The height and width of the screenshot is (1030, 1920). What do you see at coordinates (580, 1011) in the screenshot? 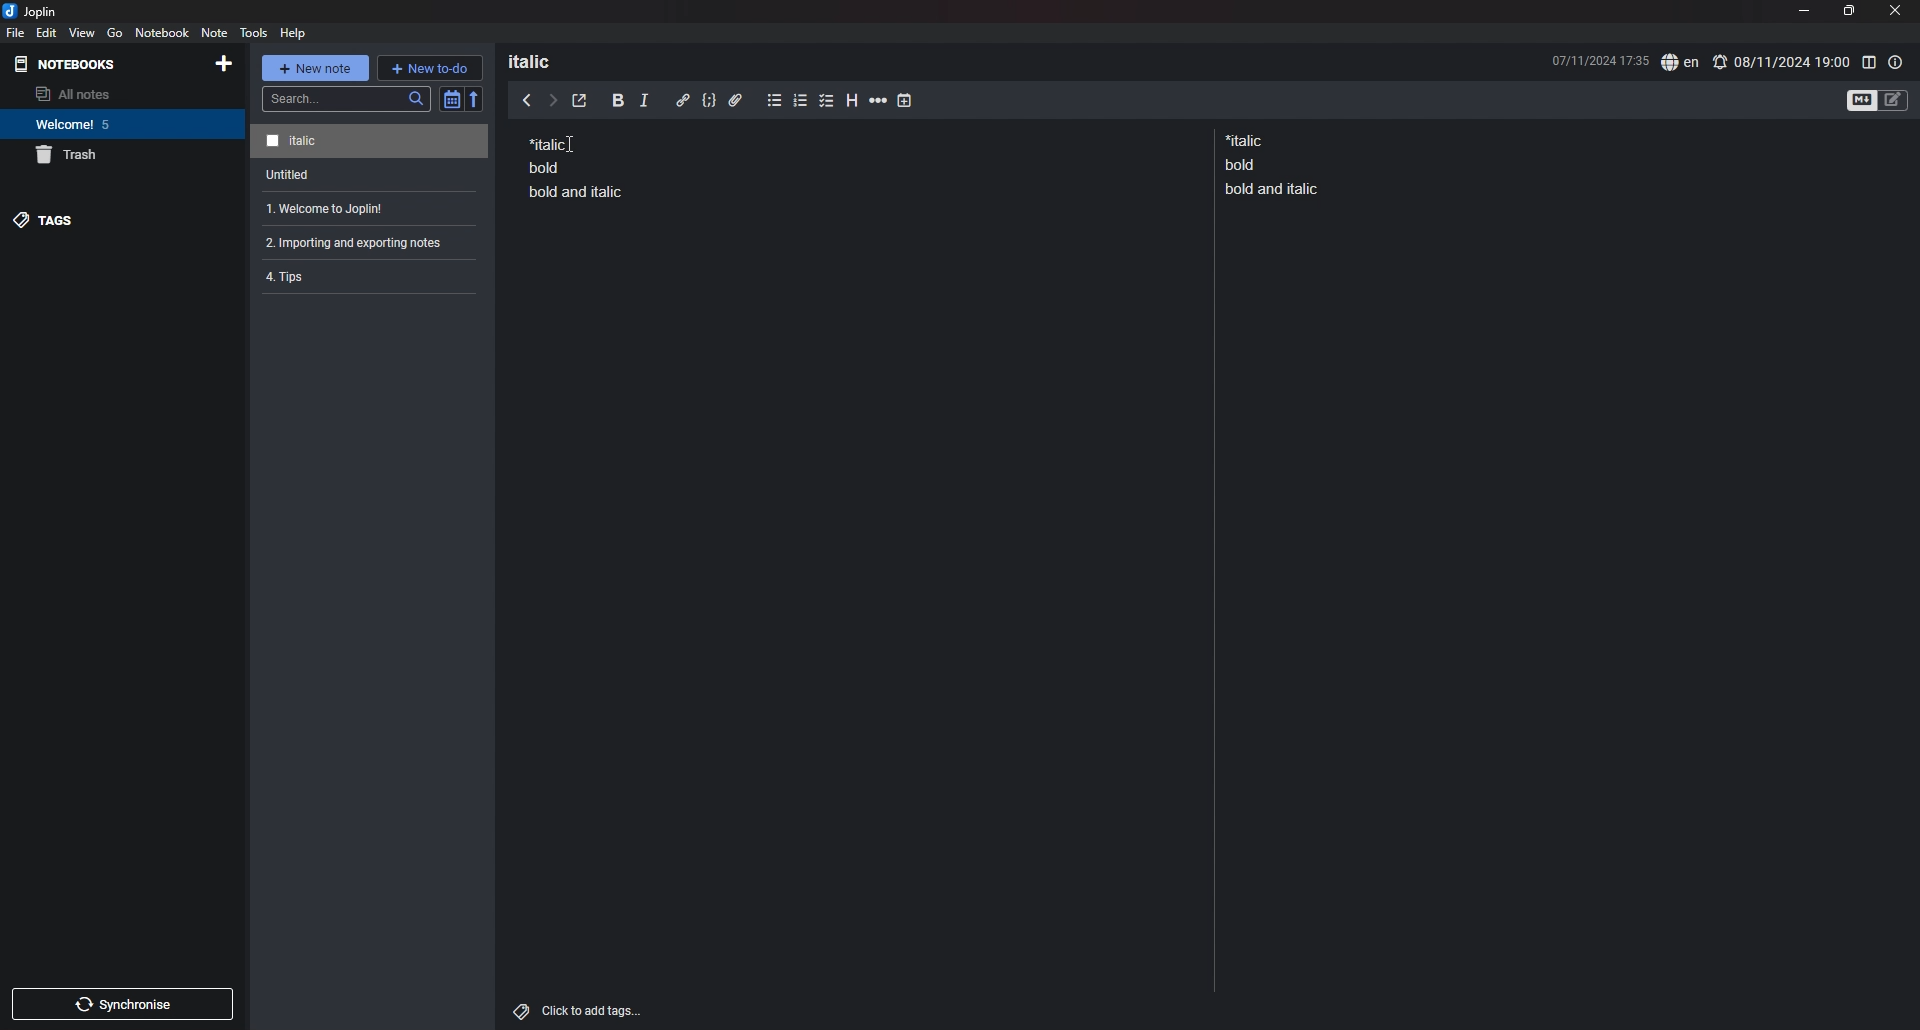
I see `add tags` at bounding box center [580, 1011].